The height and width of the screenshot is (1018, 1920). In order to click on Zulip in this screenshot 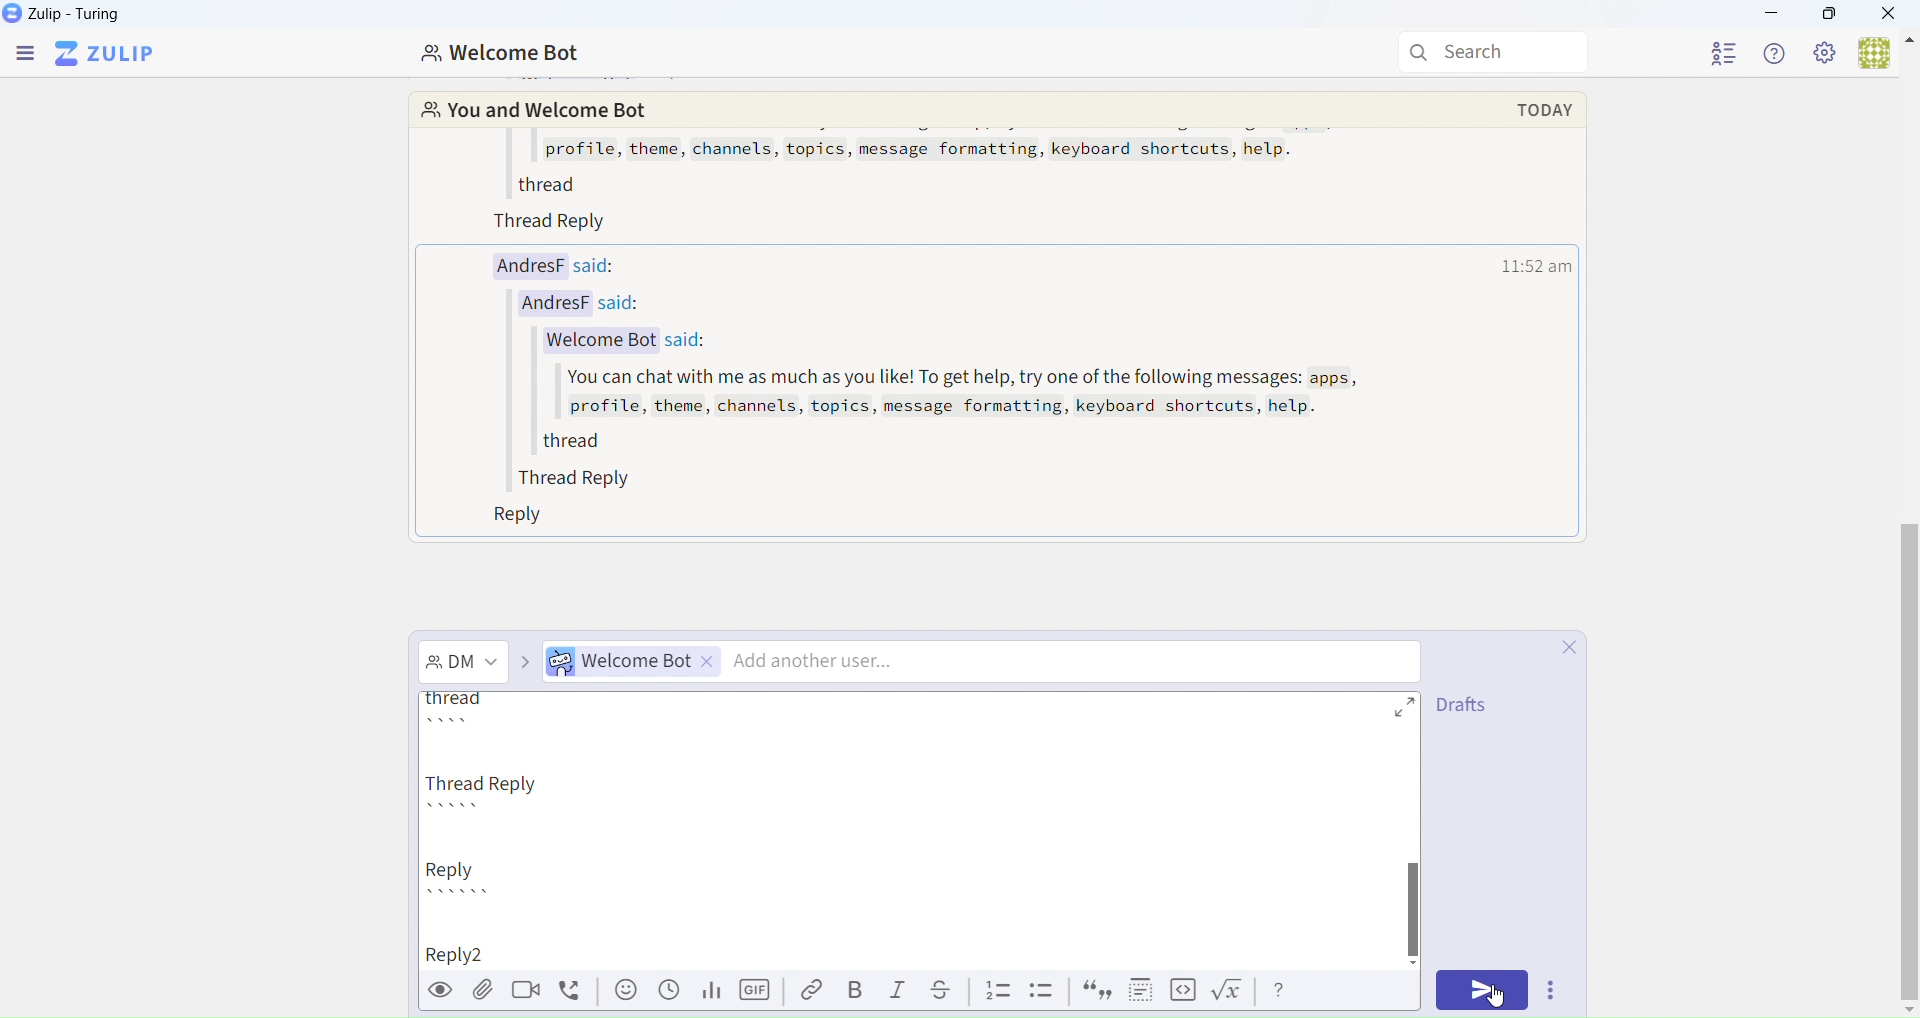, I will do `click(108, 57)`.